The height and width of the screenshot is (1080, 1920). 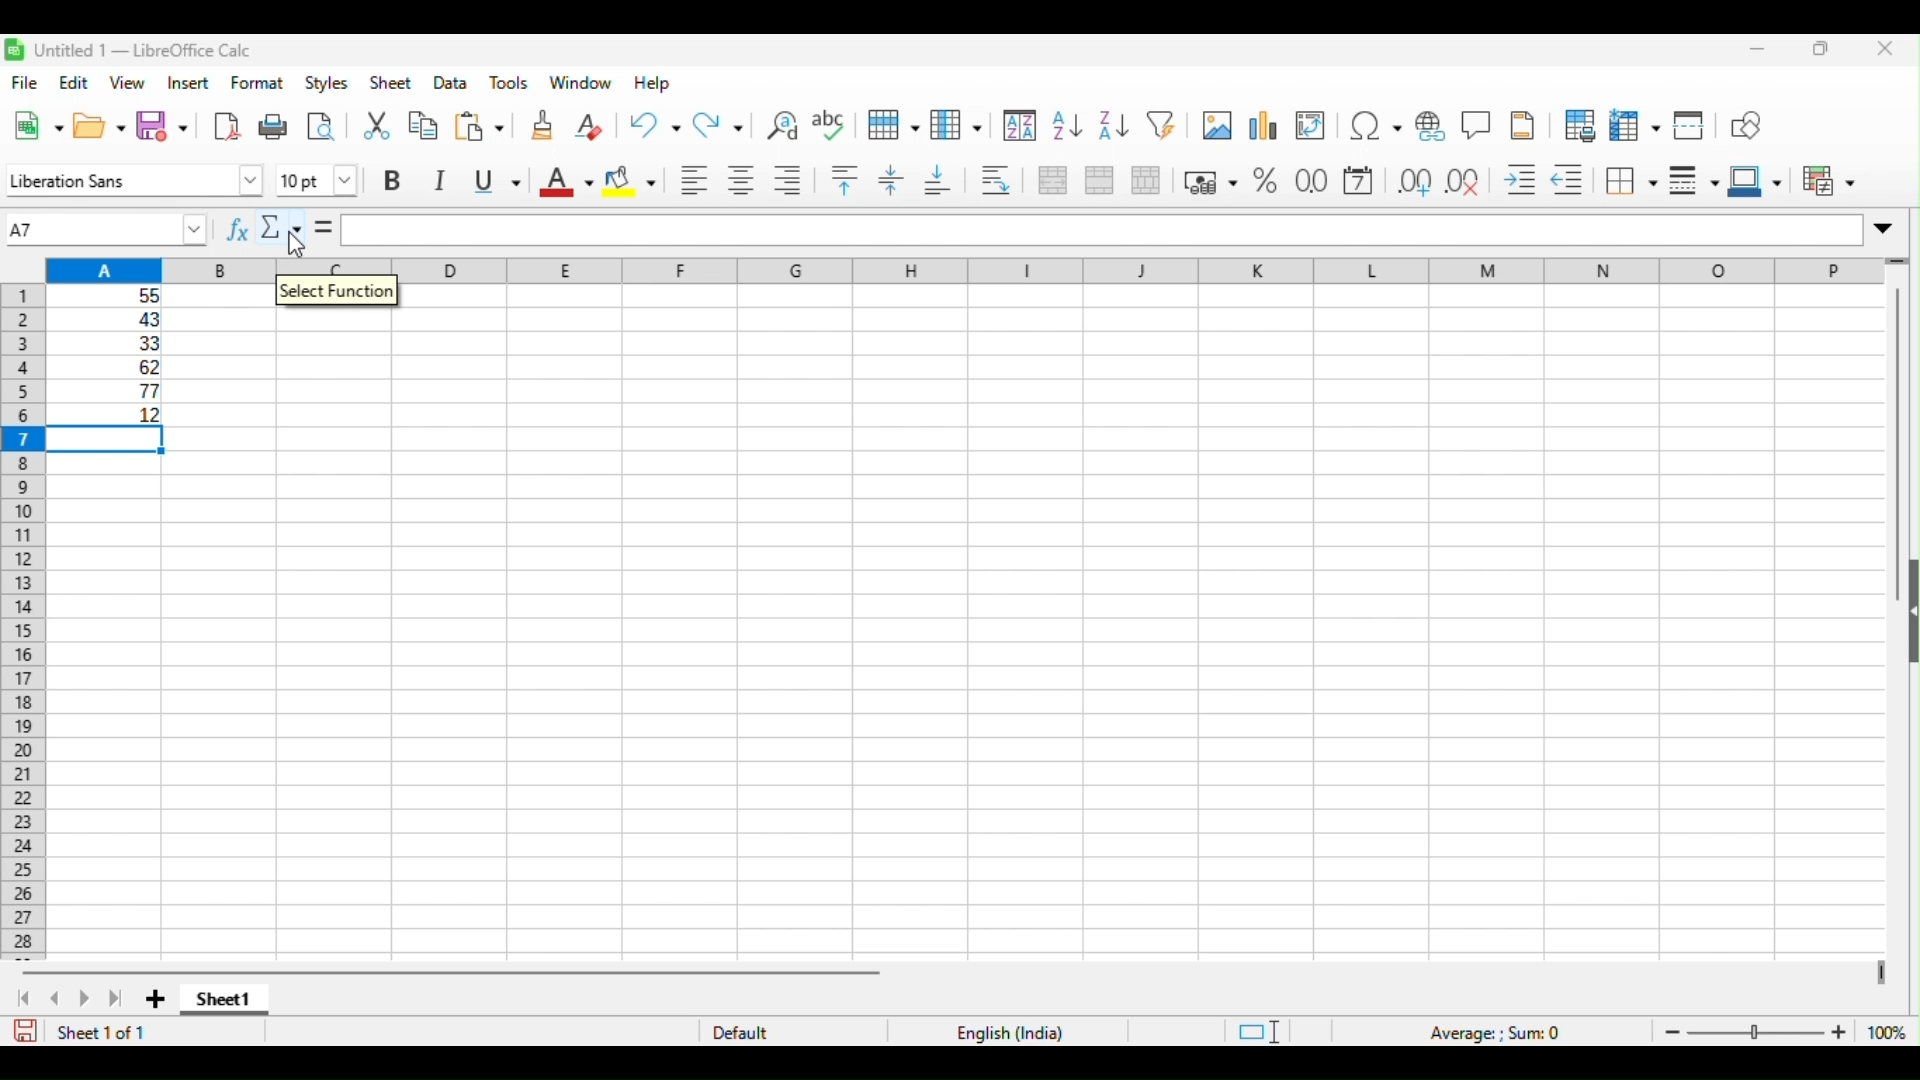 I want to click on horizontal scroll bar, so click(x=455, y=972).